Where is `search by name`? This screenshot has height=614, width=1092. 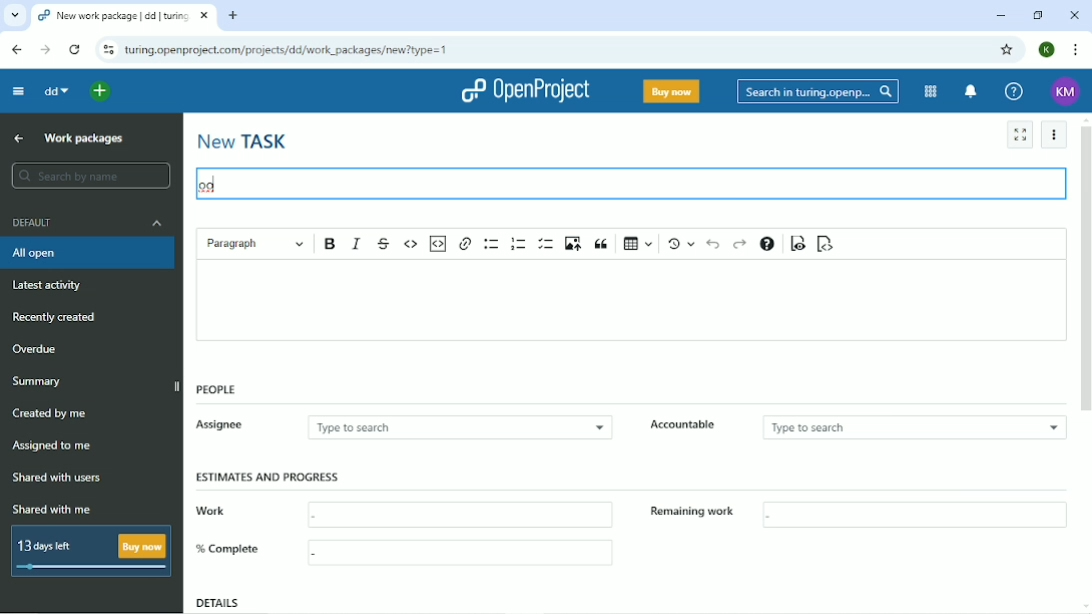
search by name is located at coordinates (89, 176).